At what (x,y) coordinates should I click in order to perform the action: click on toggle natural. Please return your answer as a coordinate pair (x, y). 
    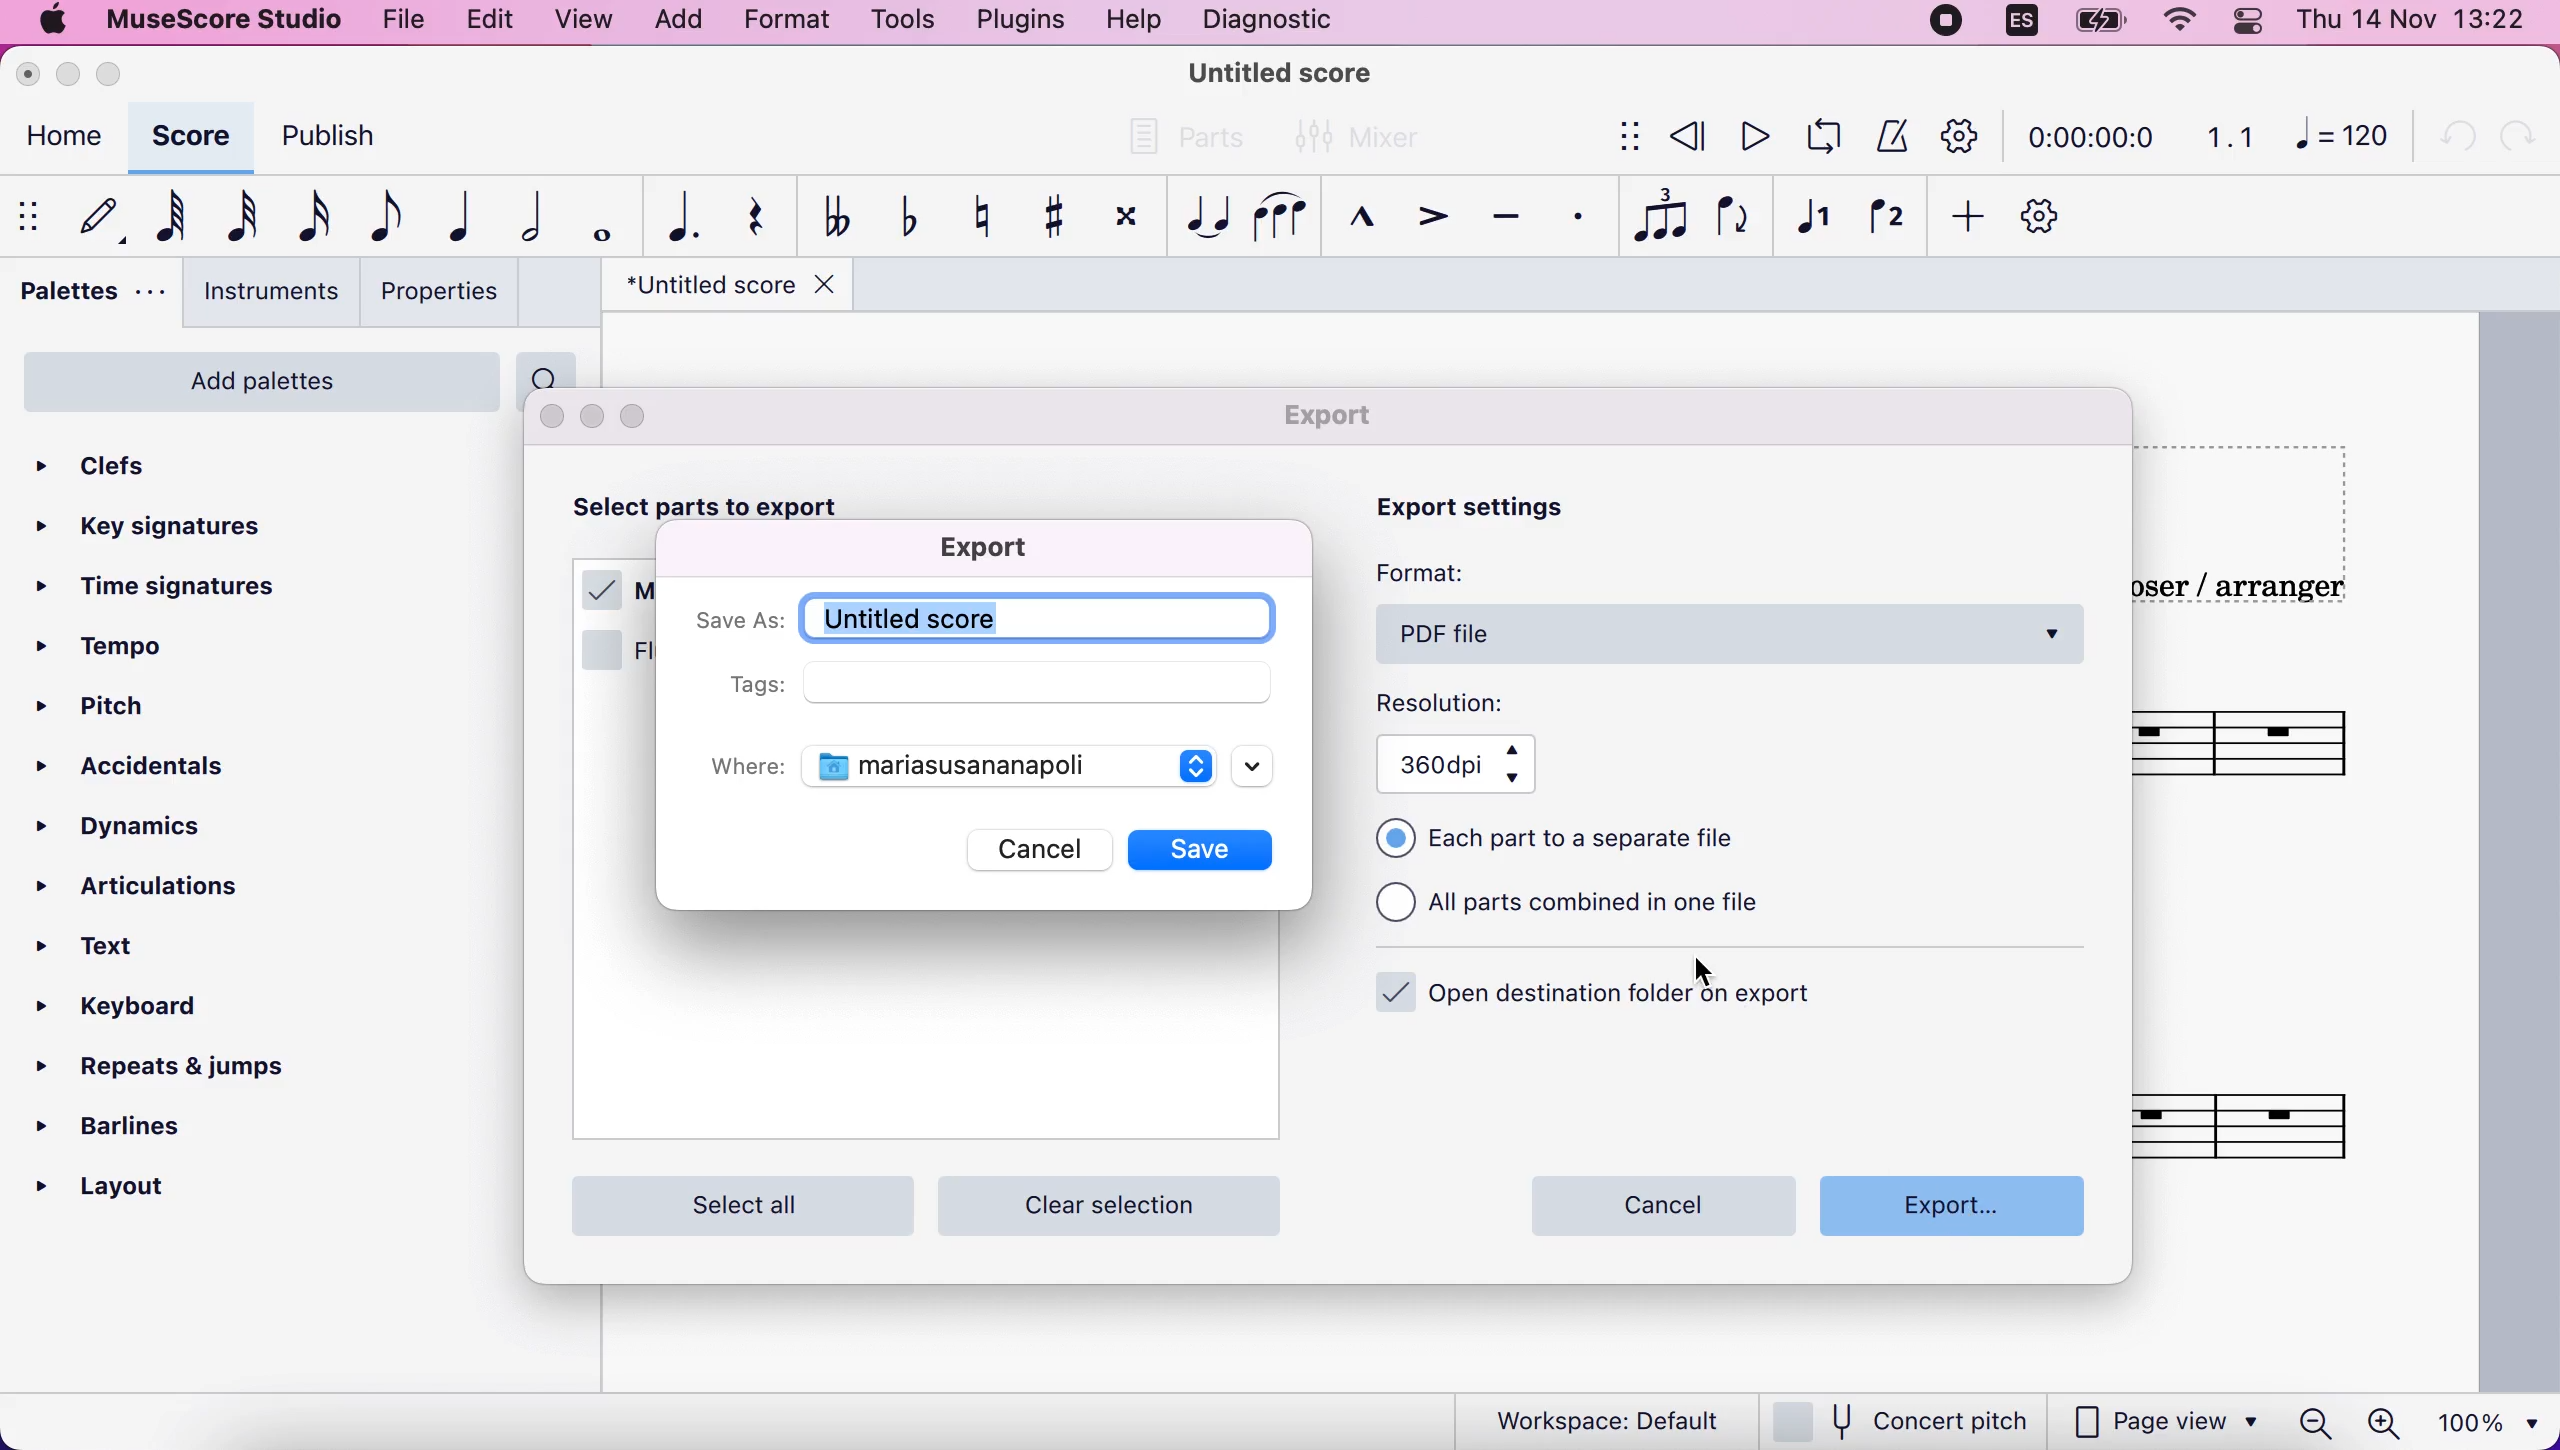
    Looking at the image, I should click on (978, 221).